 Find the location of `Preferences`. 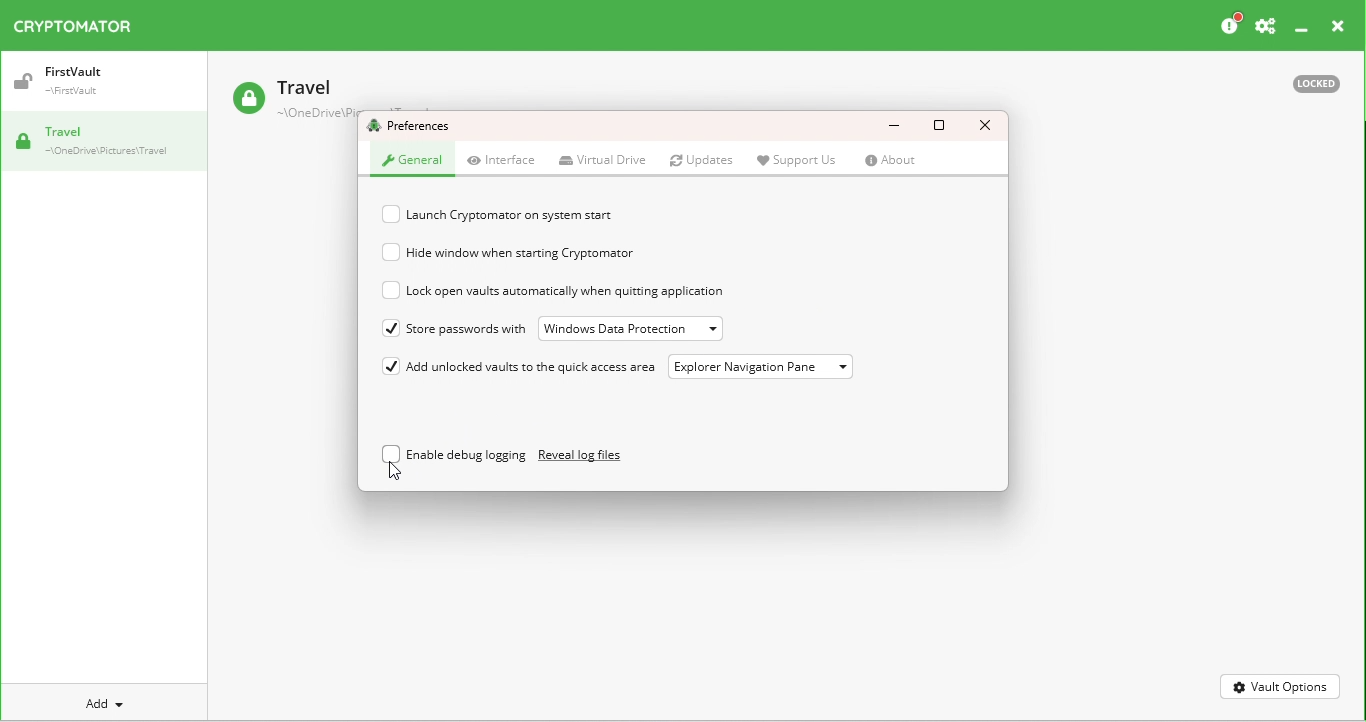

Preferences is located at coordinates (1266, 24).